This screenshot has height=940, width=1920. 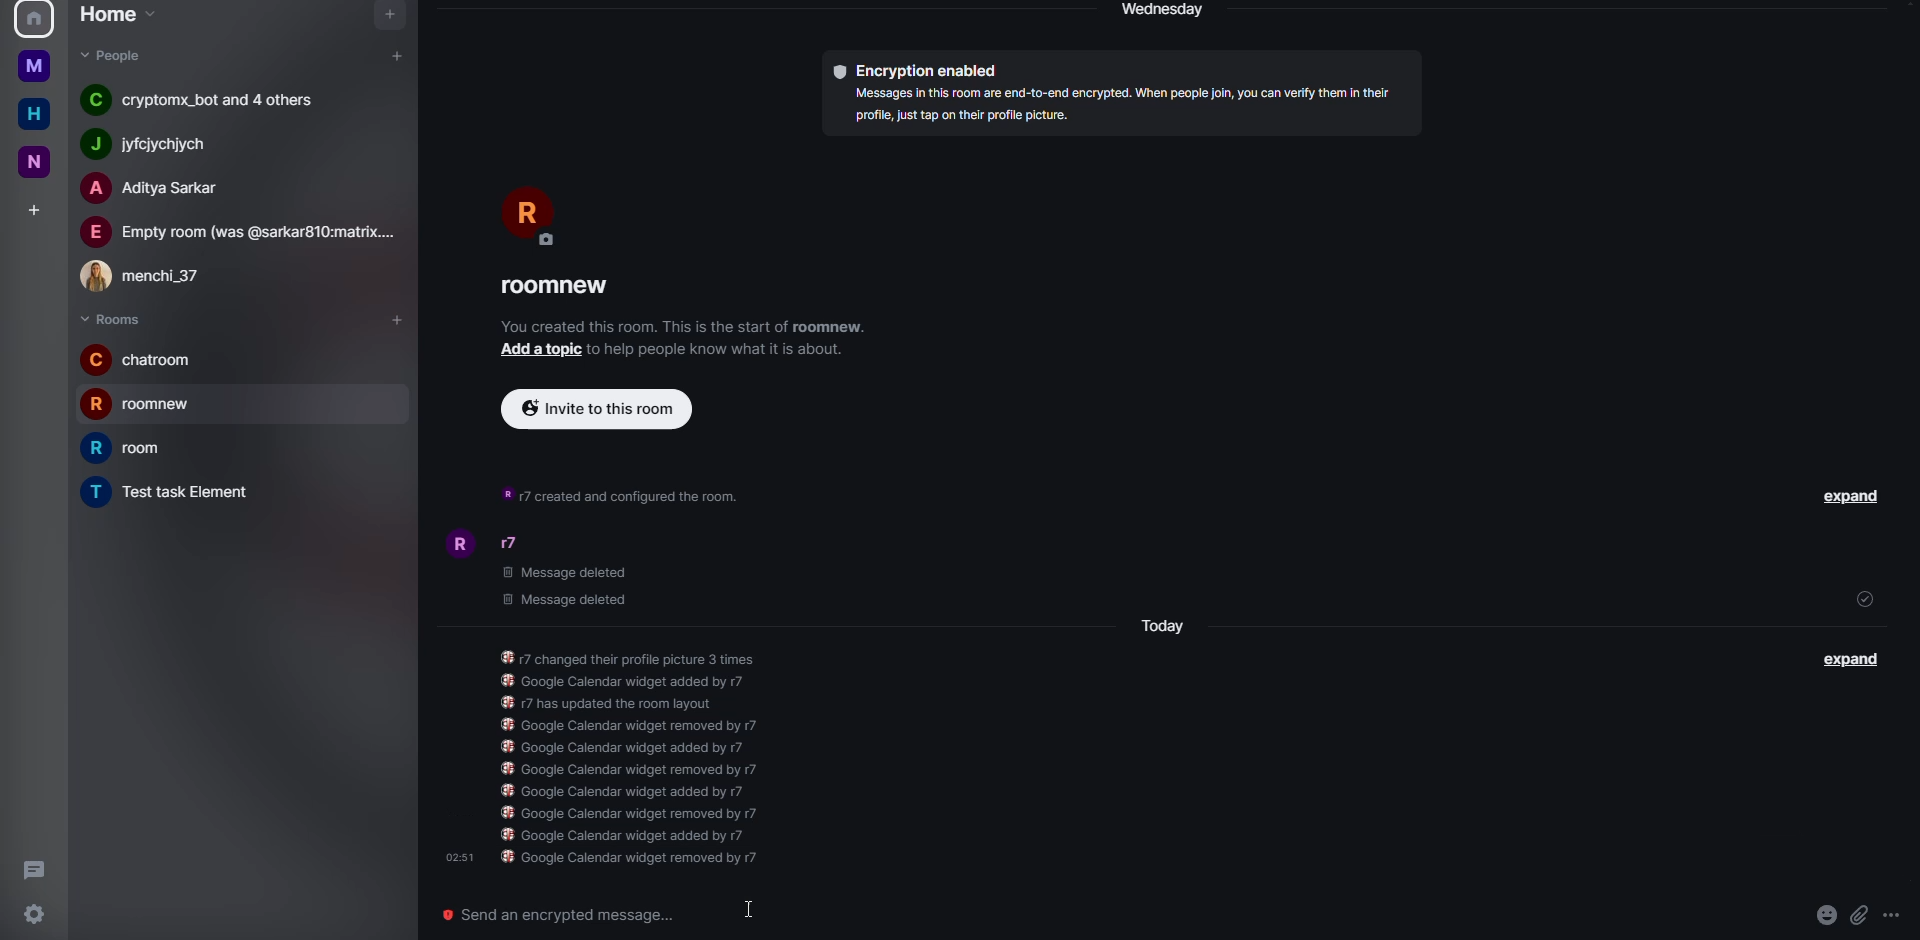 What do you see at coordinates (148, 404) in the screenshot?
I see `room` at bounding box center [148, 404].